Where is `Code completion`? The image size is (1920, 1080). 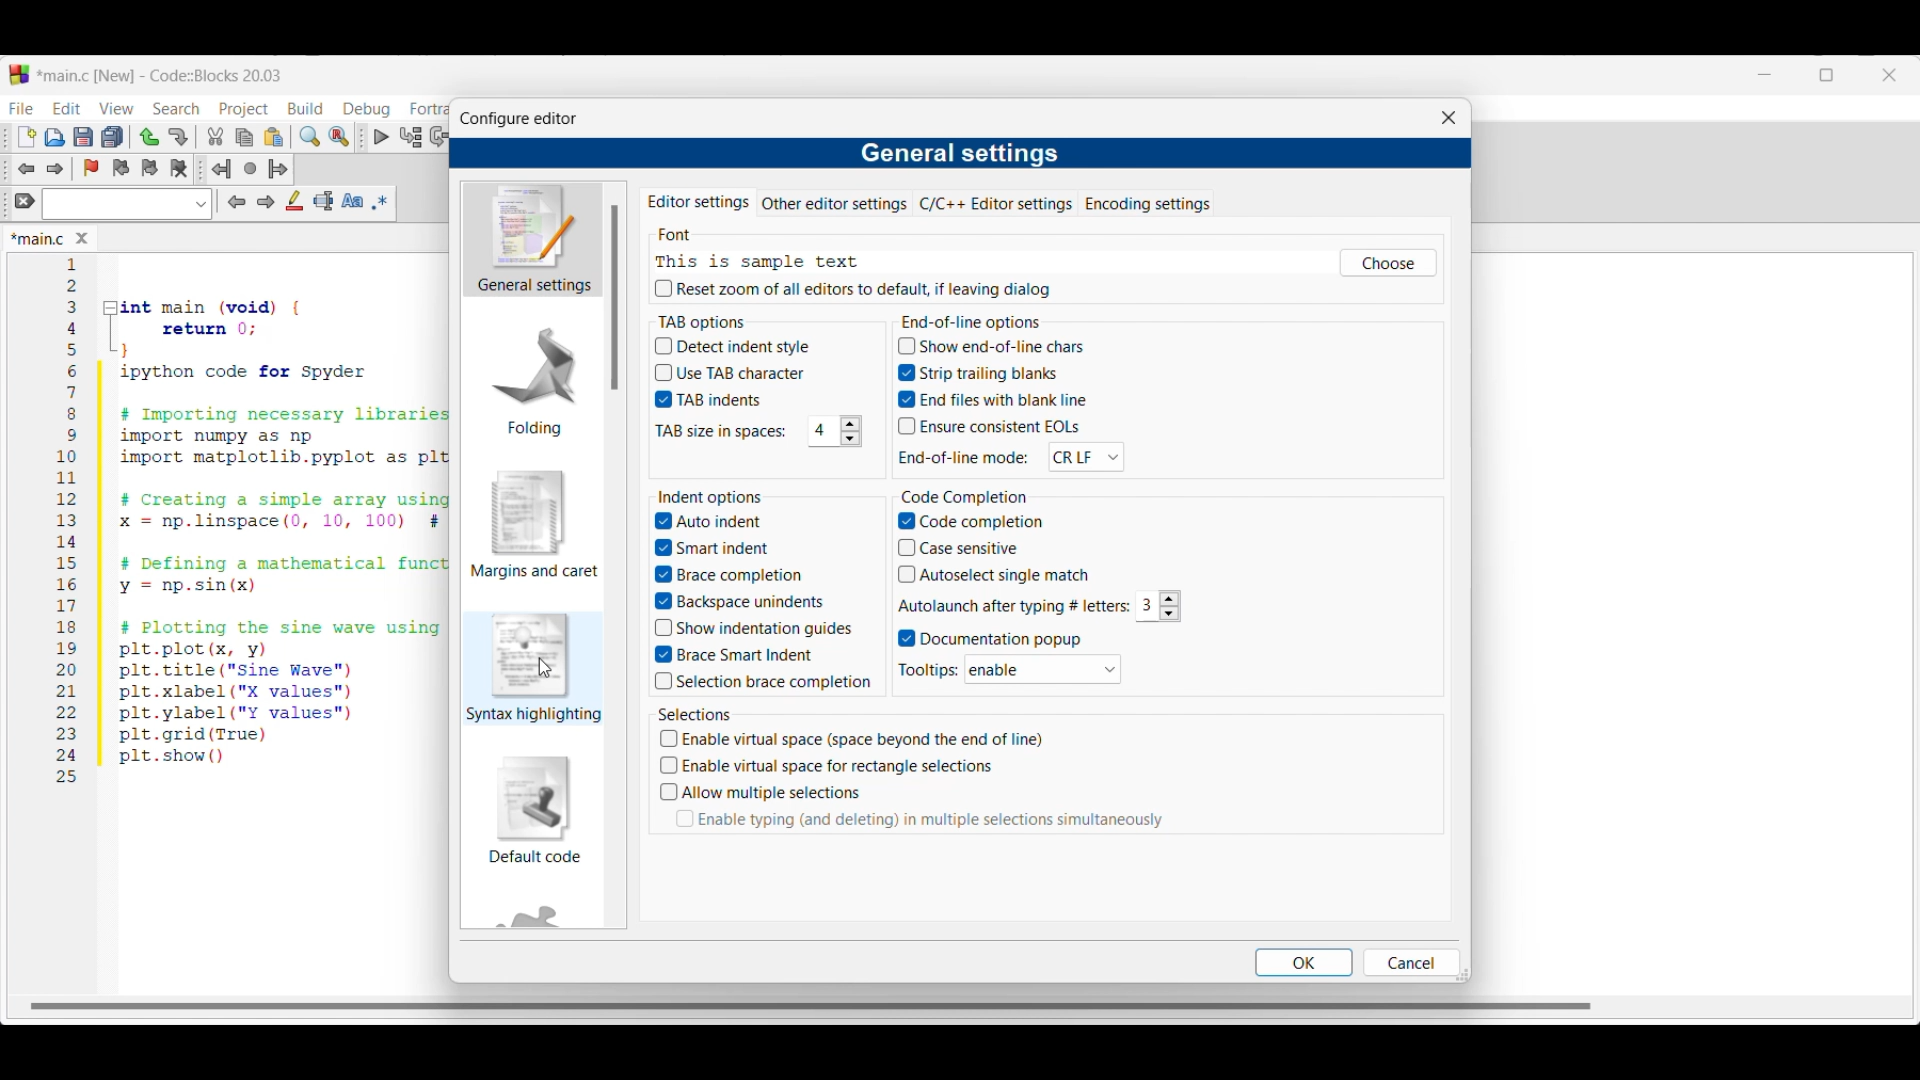 Code completion is located at coordinates (968, 522).